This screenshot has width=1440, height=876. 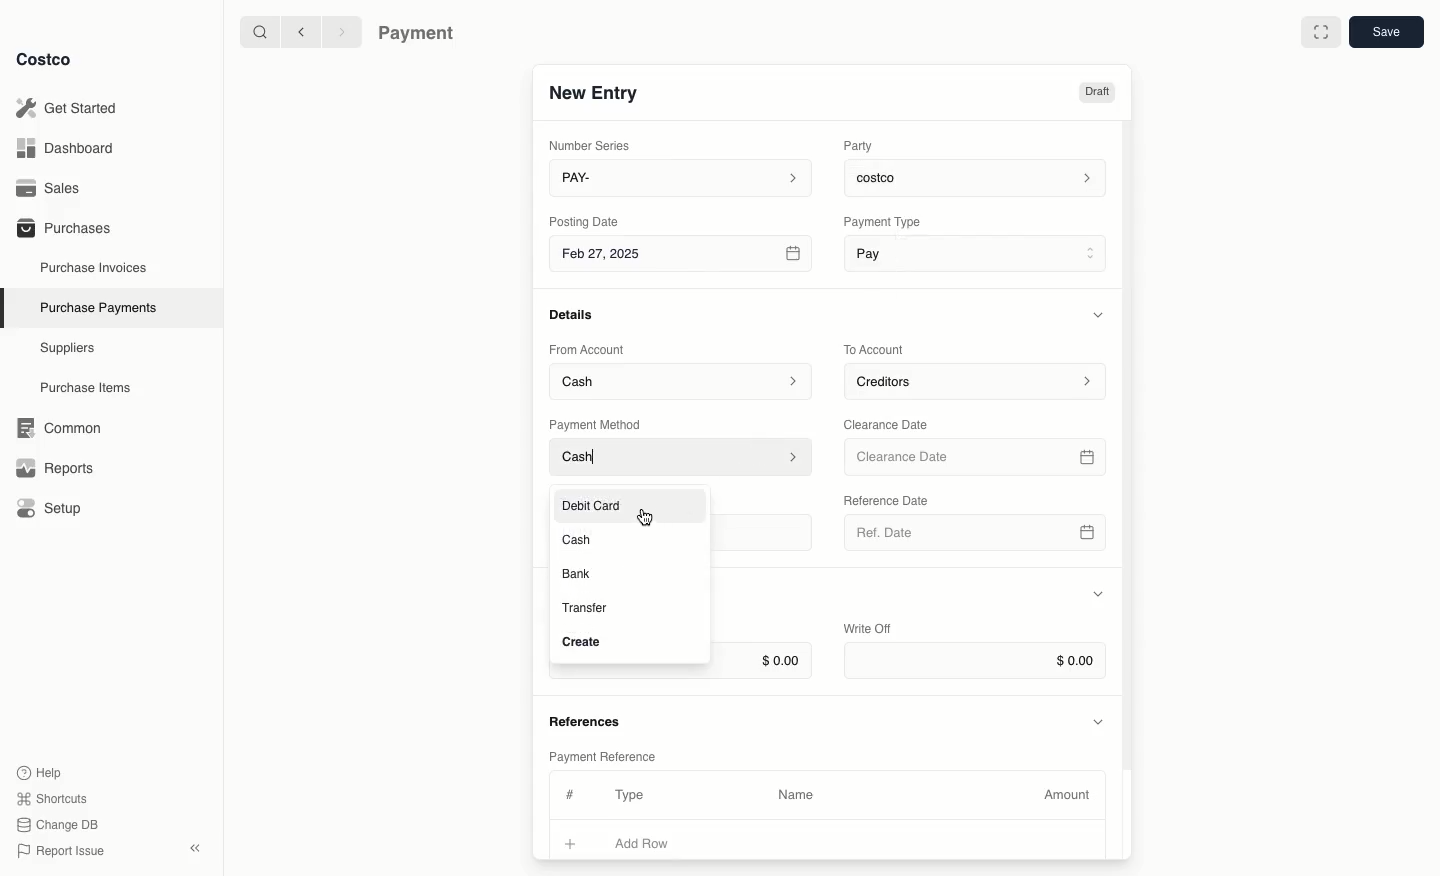 What do you see at coordinates (567, 792) in the screenshot?
I see `#` at bounding box center [567, 792].